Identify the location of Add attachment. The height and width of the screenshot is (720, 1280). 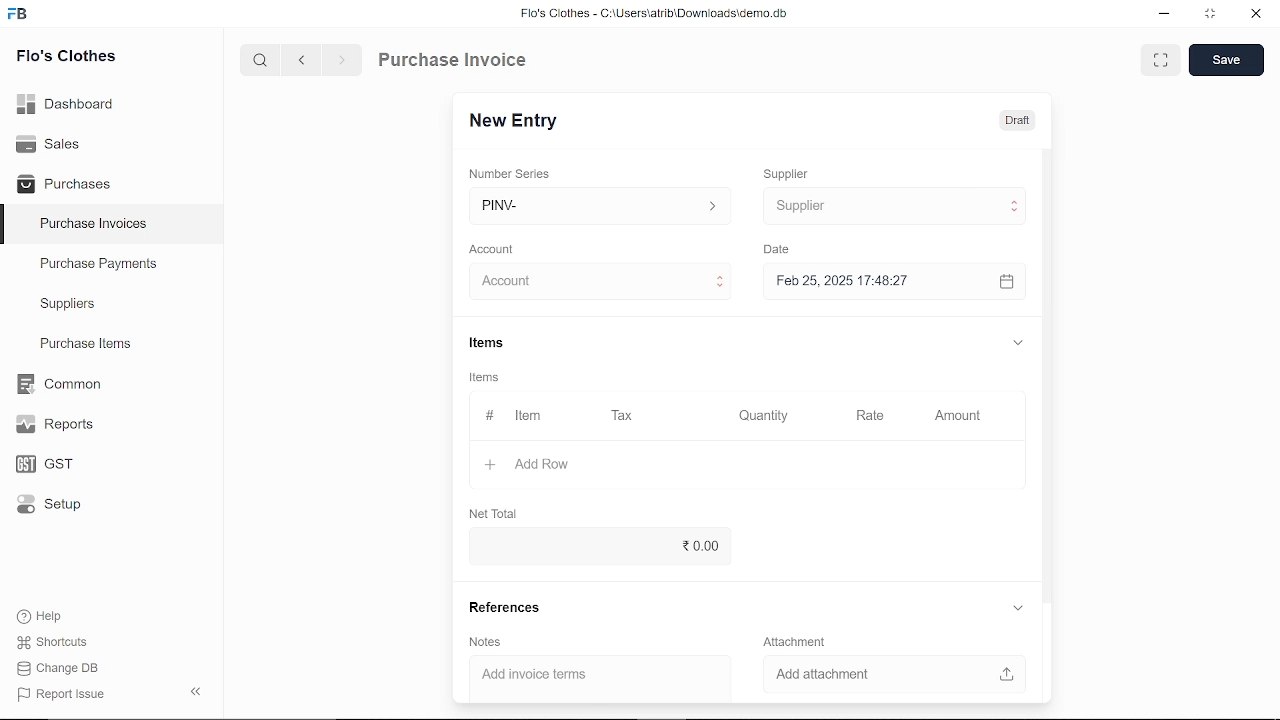
(887, 672).